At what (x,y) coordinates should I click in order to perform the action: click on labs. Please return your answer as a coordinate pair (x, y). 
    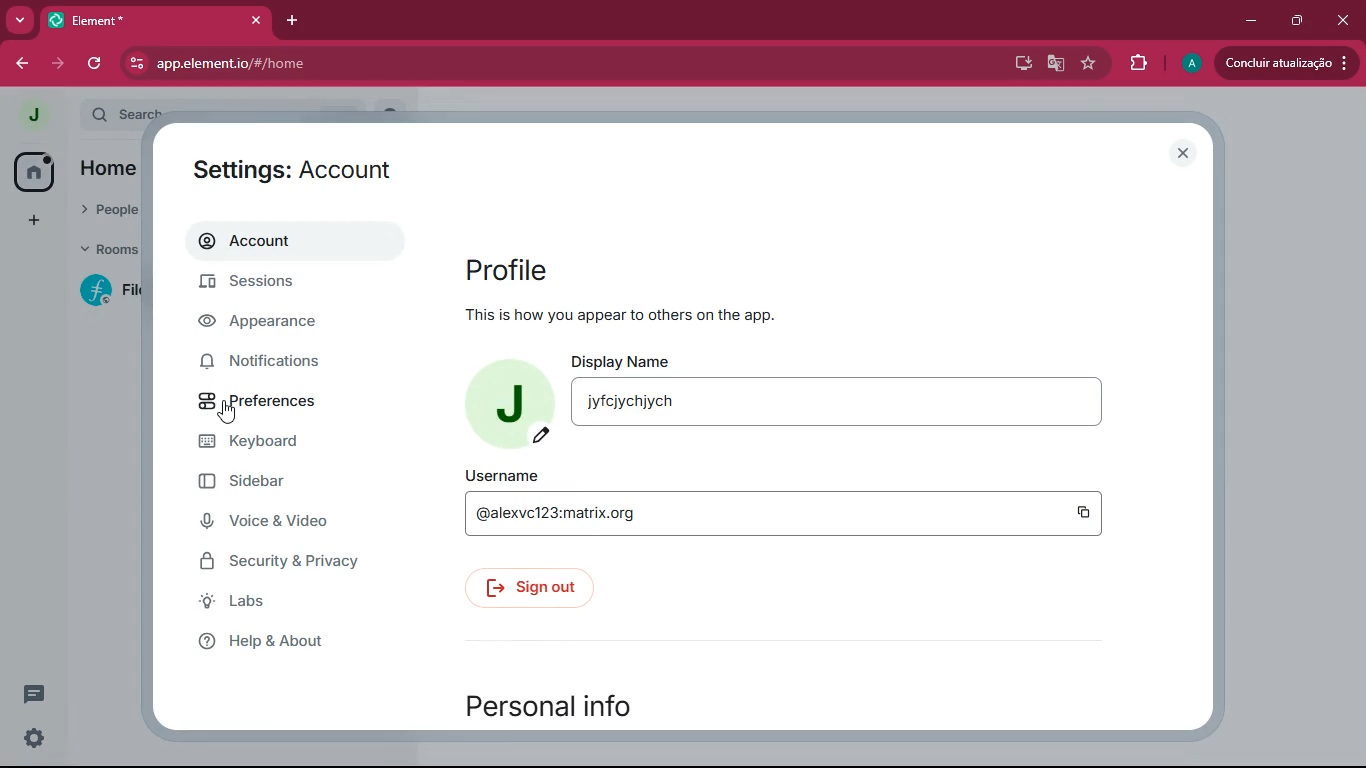
    Looking at the image, I should click on (289, 605).